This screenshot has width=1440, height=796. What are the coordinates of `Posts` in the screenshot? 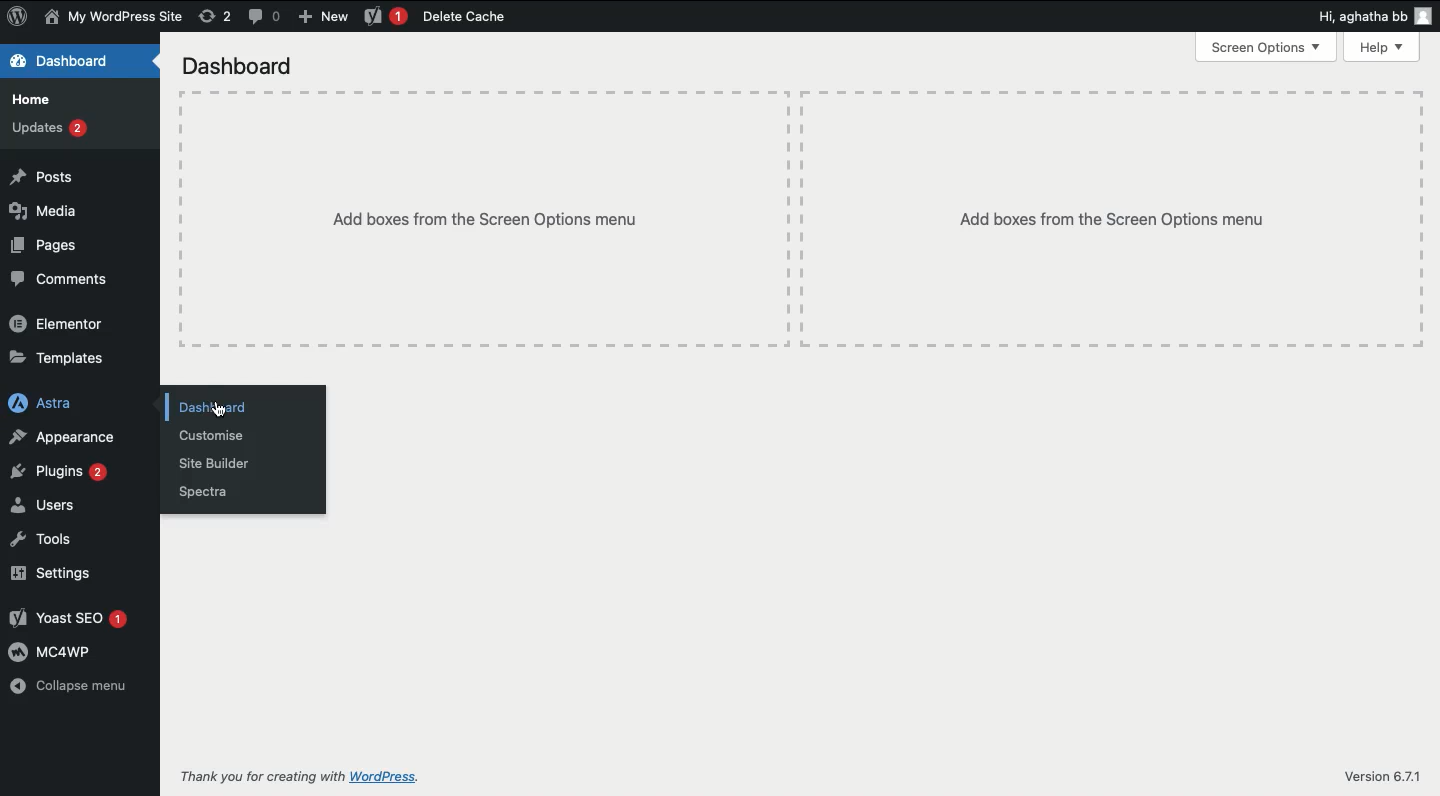 It's located at (42, 175).